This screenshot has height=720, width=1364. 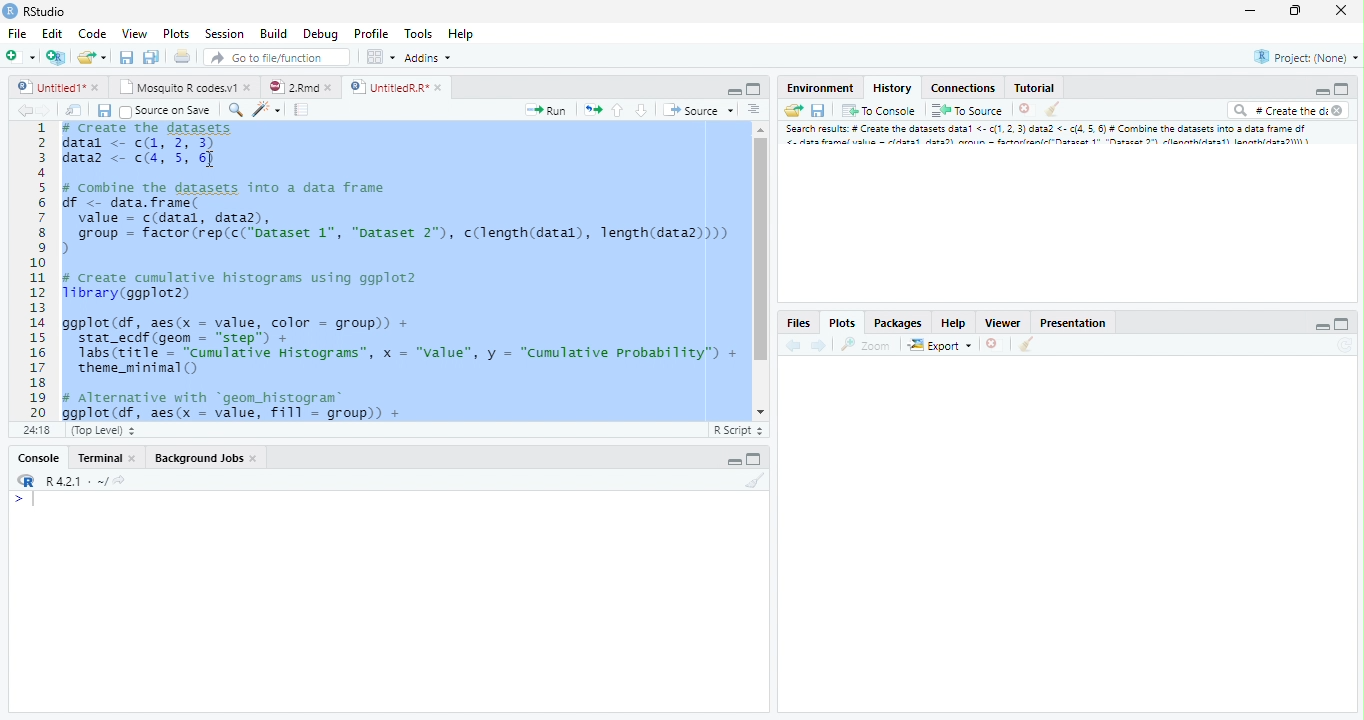 What do you see at coordinates (940, 345) in the screenshot?
I see `Export` at bounding box center [940, 345].